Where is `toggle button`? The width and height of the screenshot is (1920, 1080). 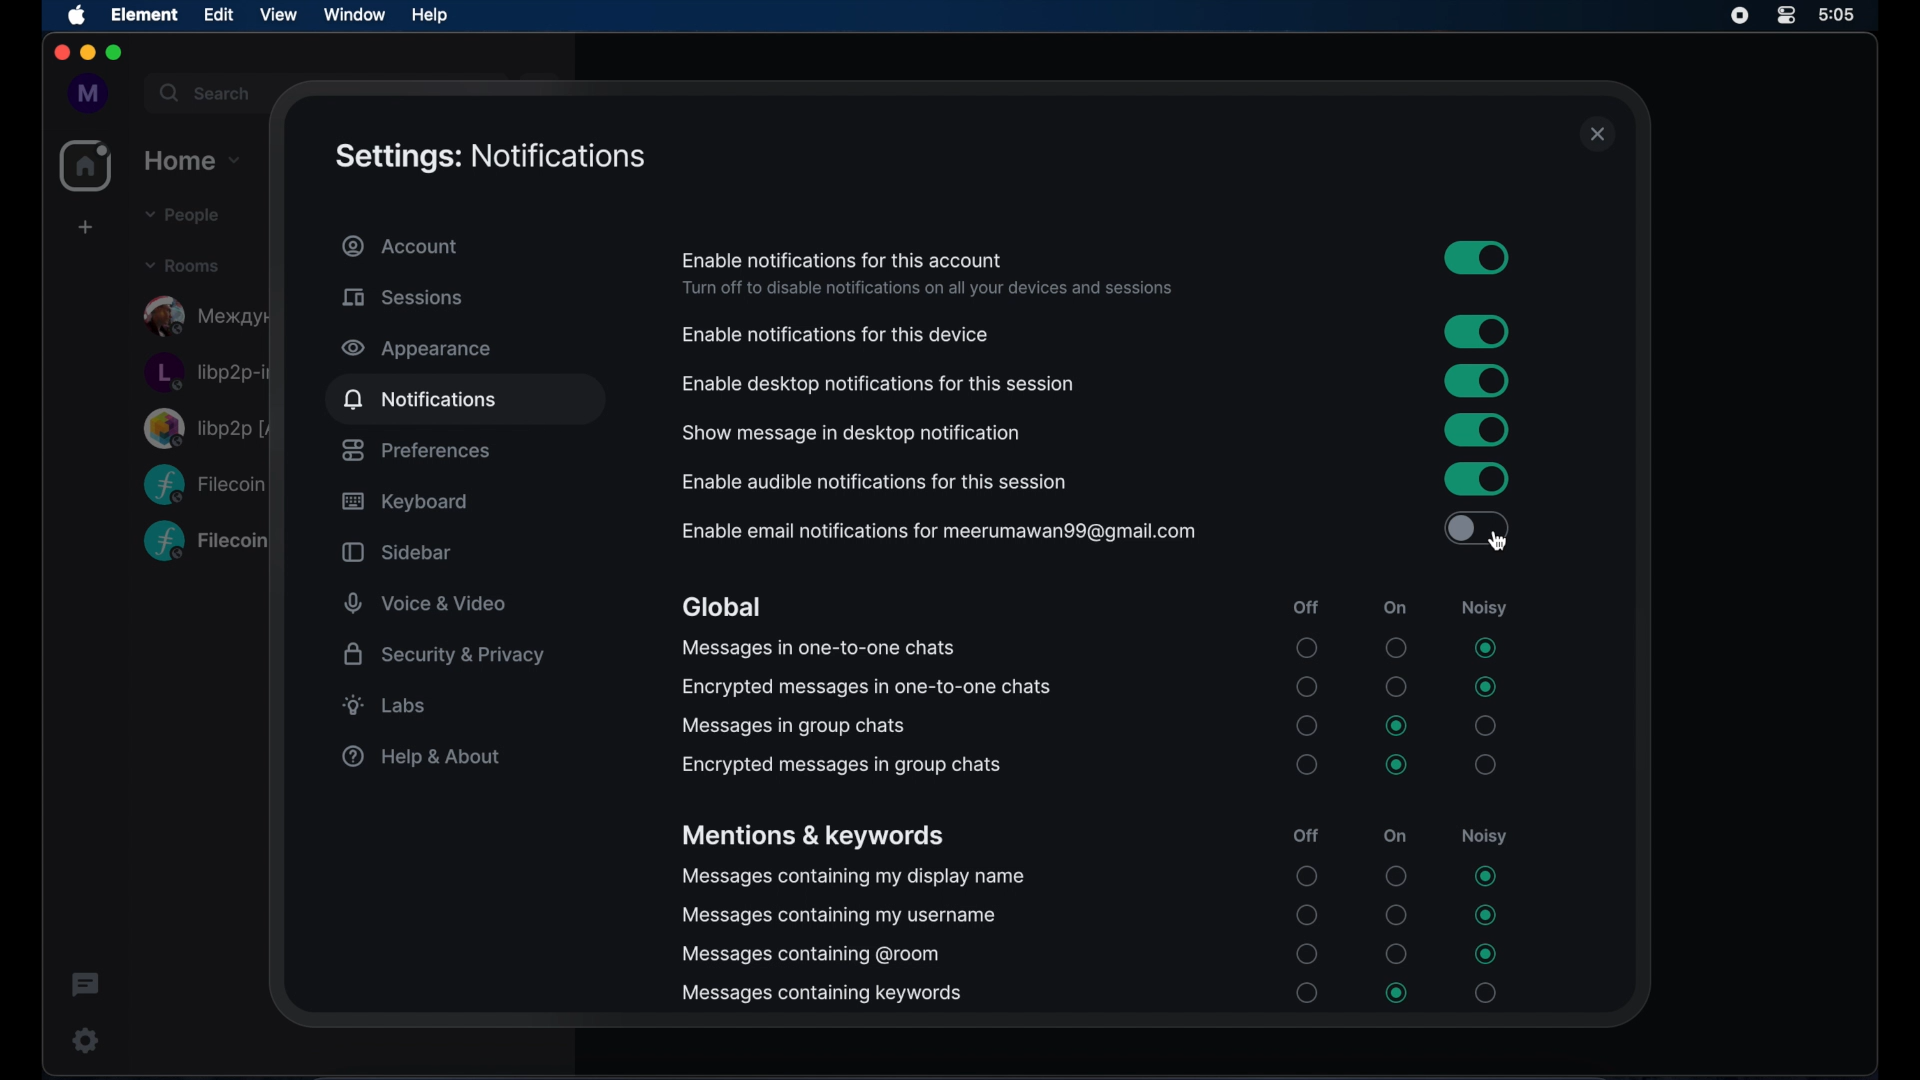 toggle button is located at coordinates (1477, 332).